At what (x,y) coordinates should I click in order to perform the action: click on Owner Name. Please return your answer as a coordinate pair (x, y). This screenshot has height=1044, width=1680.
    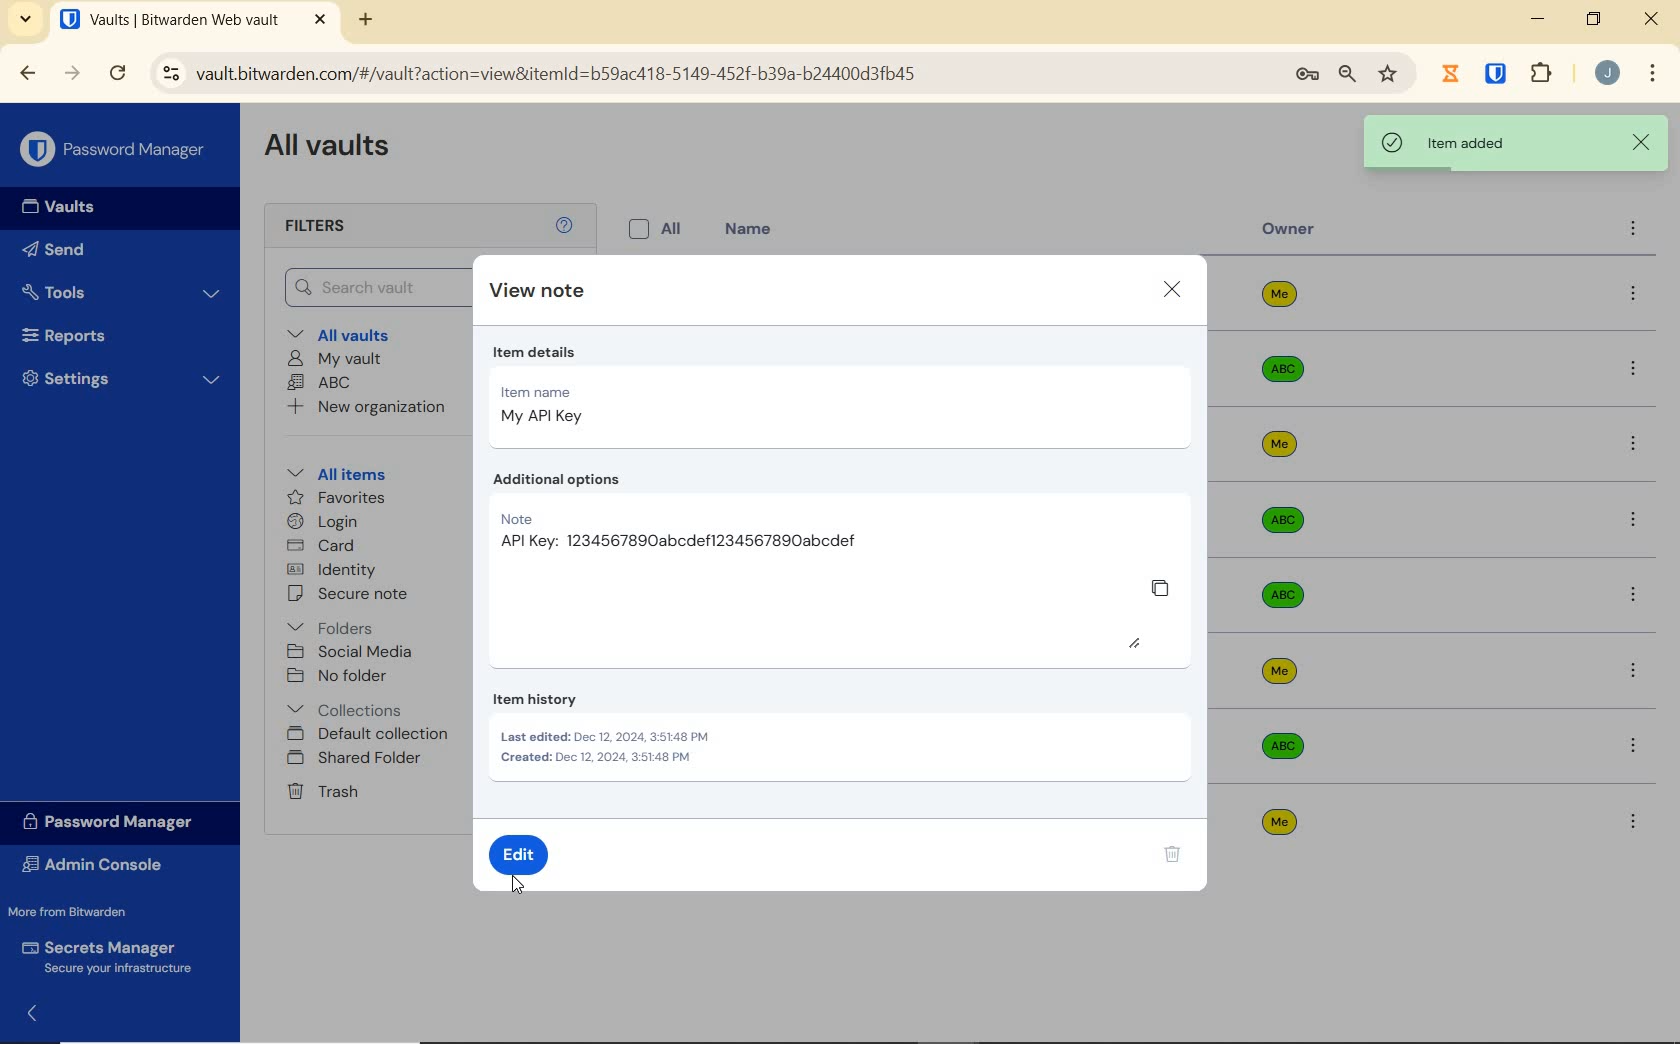
    Looking at the image, I should click on (1280, 559).